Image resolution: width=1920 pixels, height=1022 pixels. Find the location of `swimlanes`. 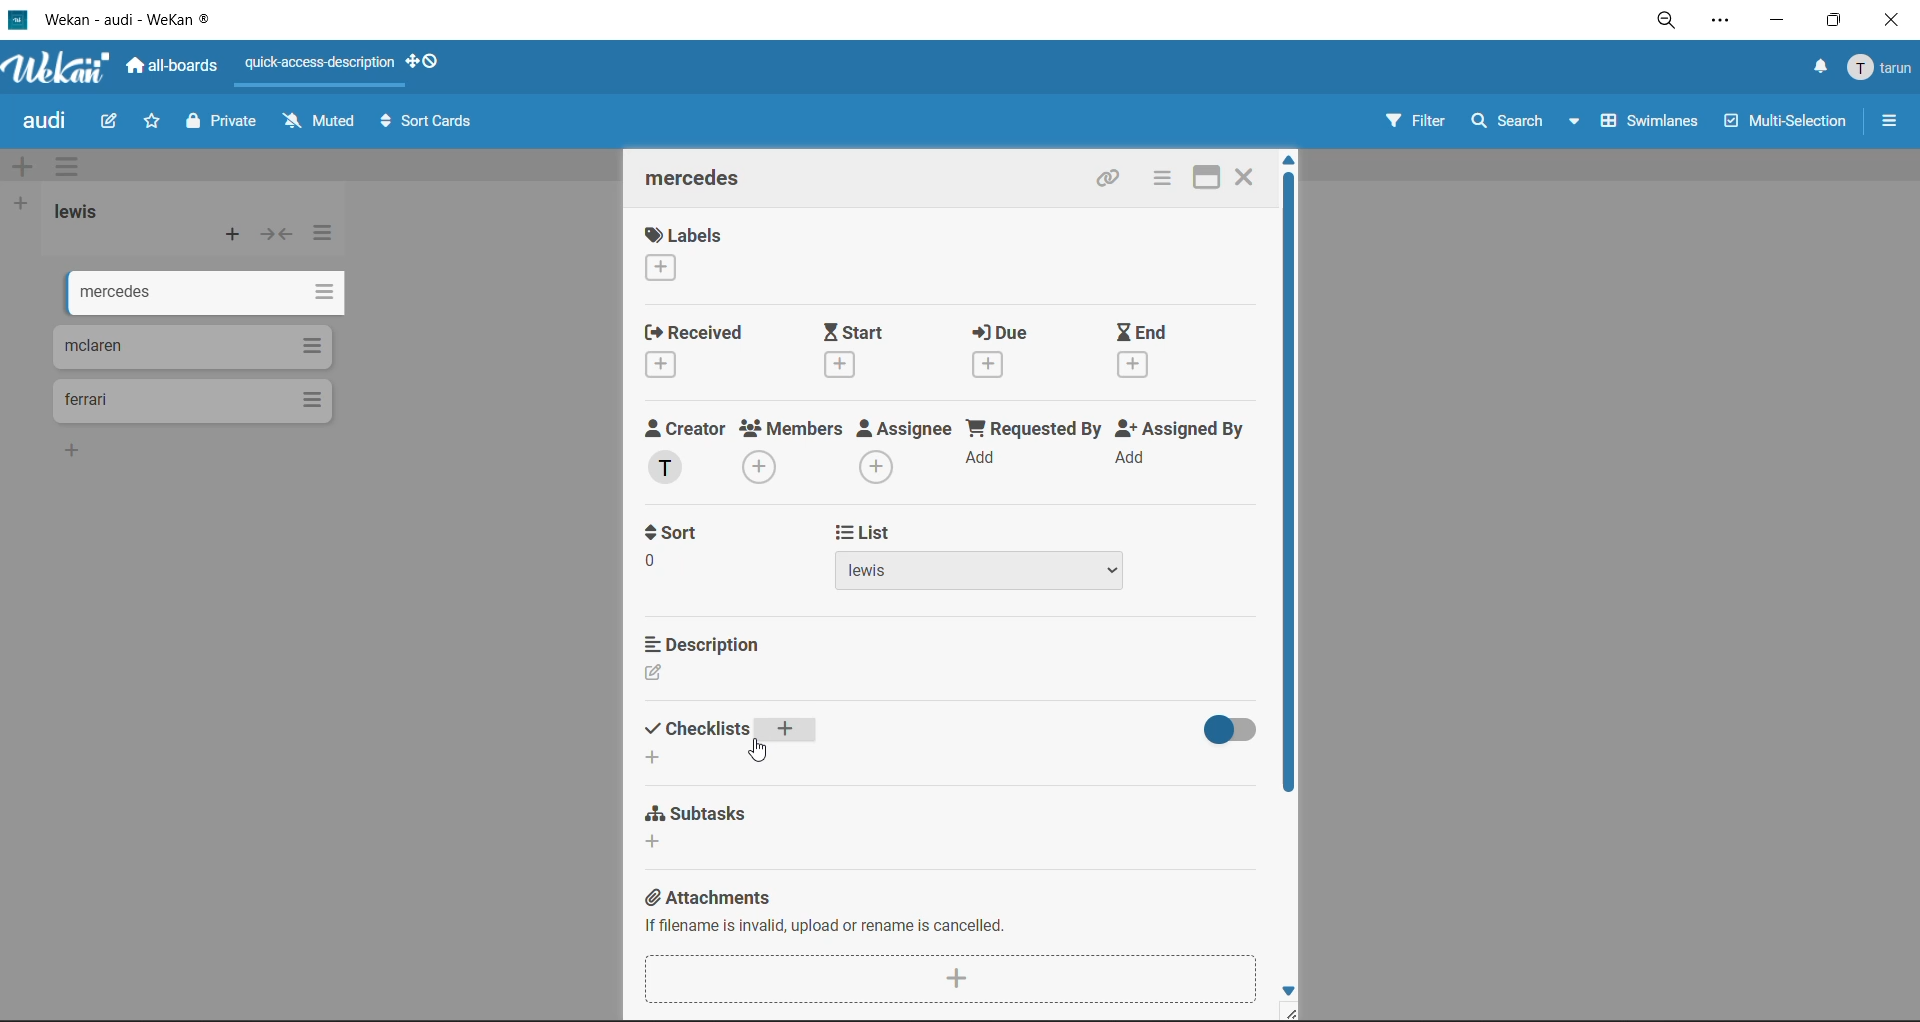

swimlanes is located at coordinates (1653, 124).